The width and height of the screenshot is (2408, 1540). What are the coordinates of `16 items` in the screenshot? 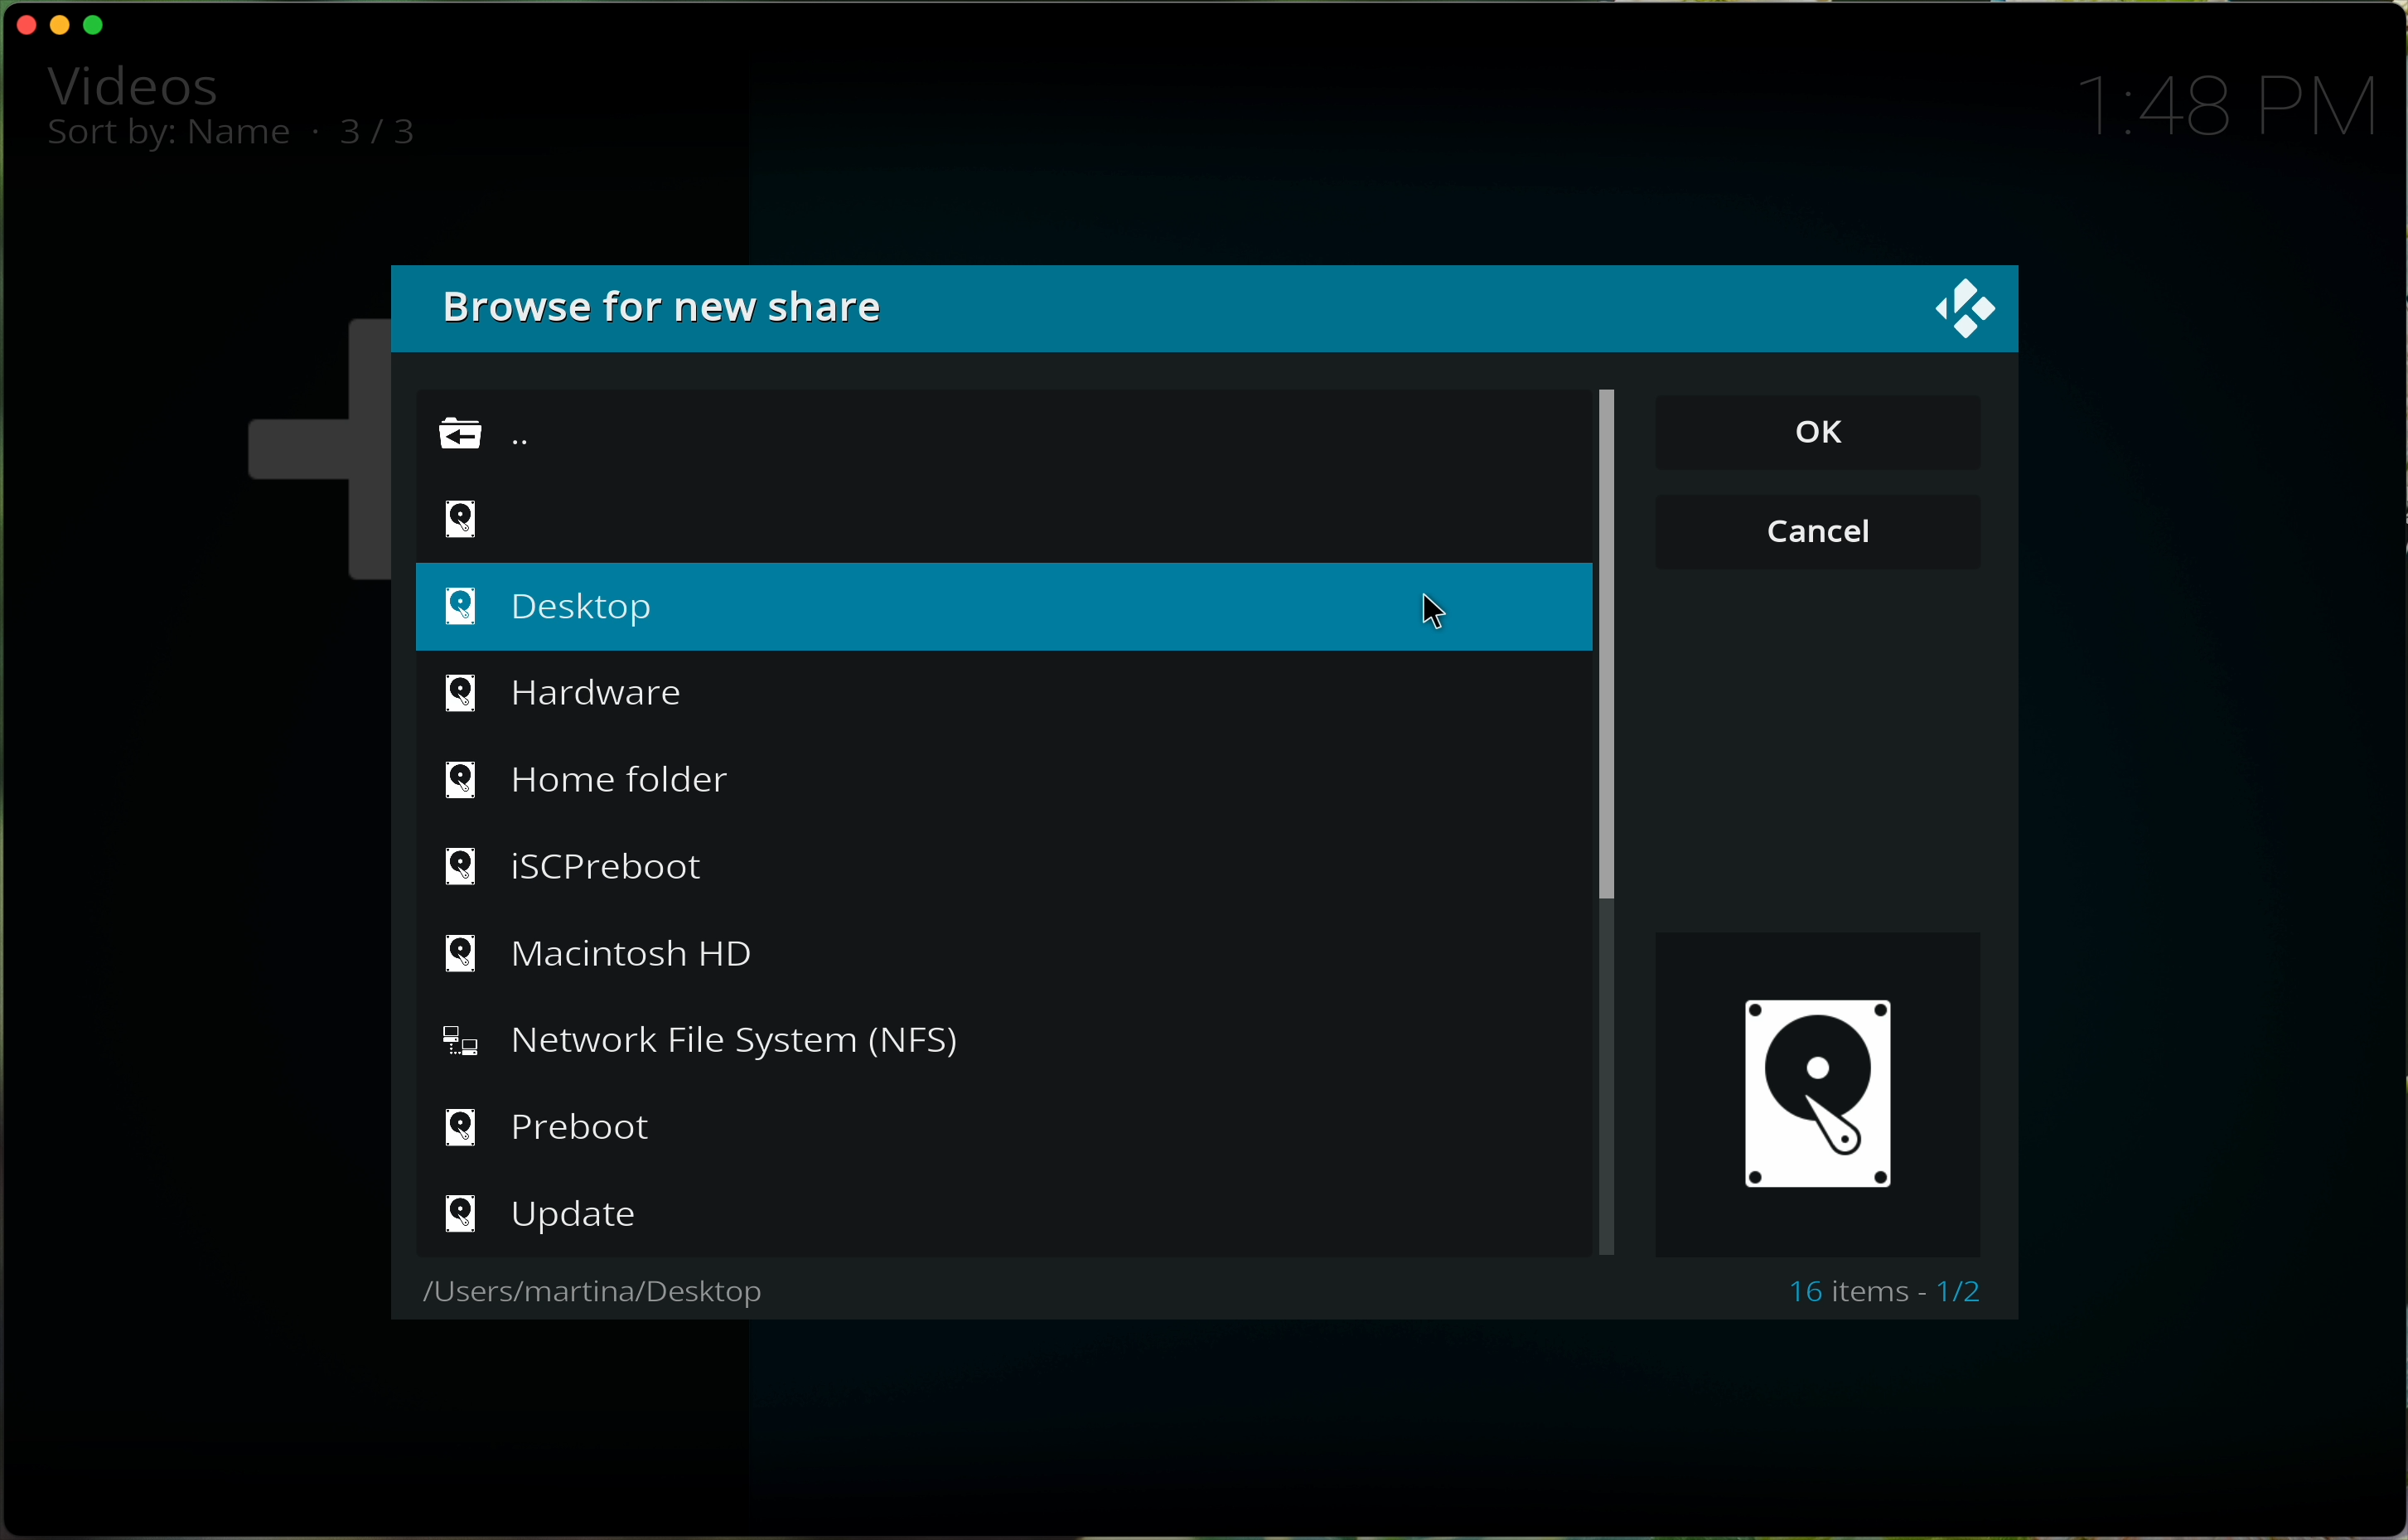 It's located at (1846, 1294).